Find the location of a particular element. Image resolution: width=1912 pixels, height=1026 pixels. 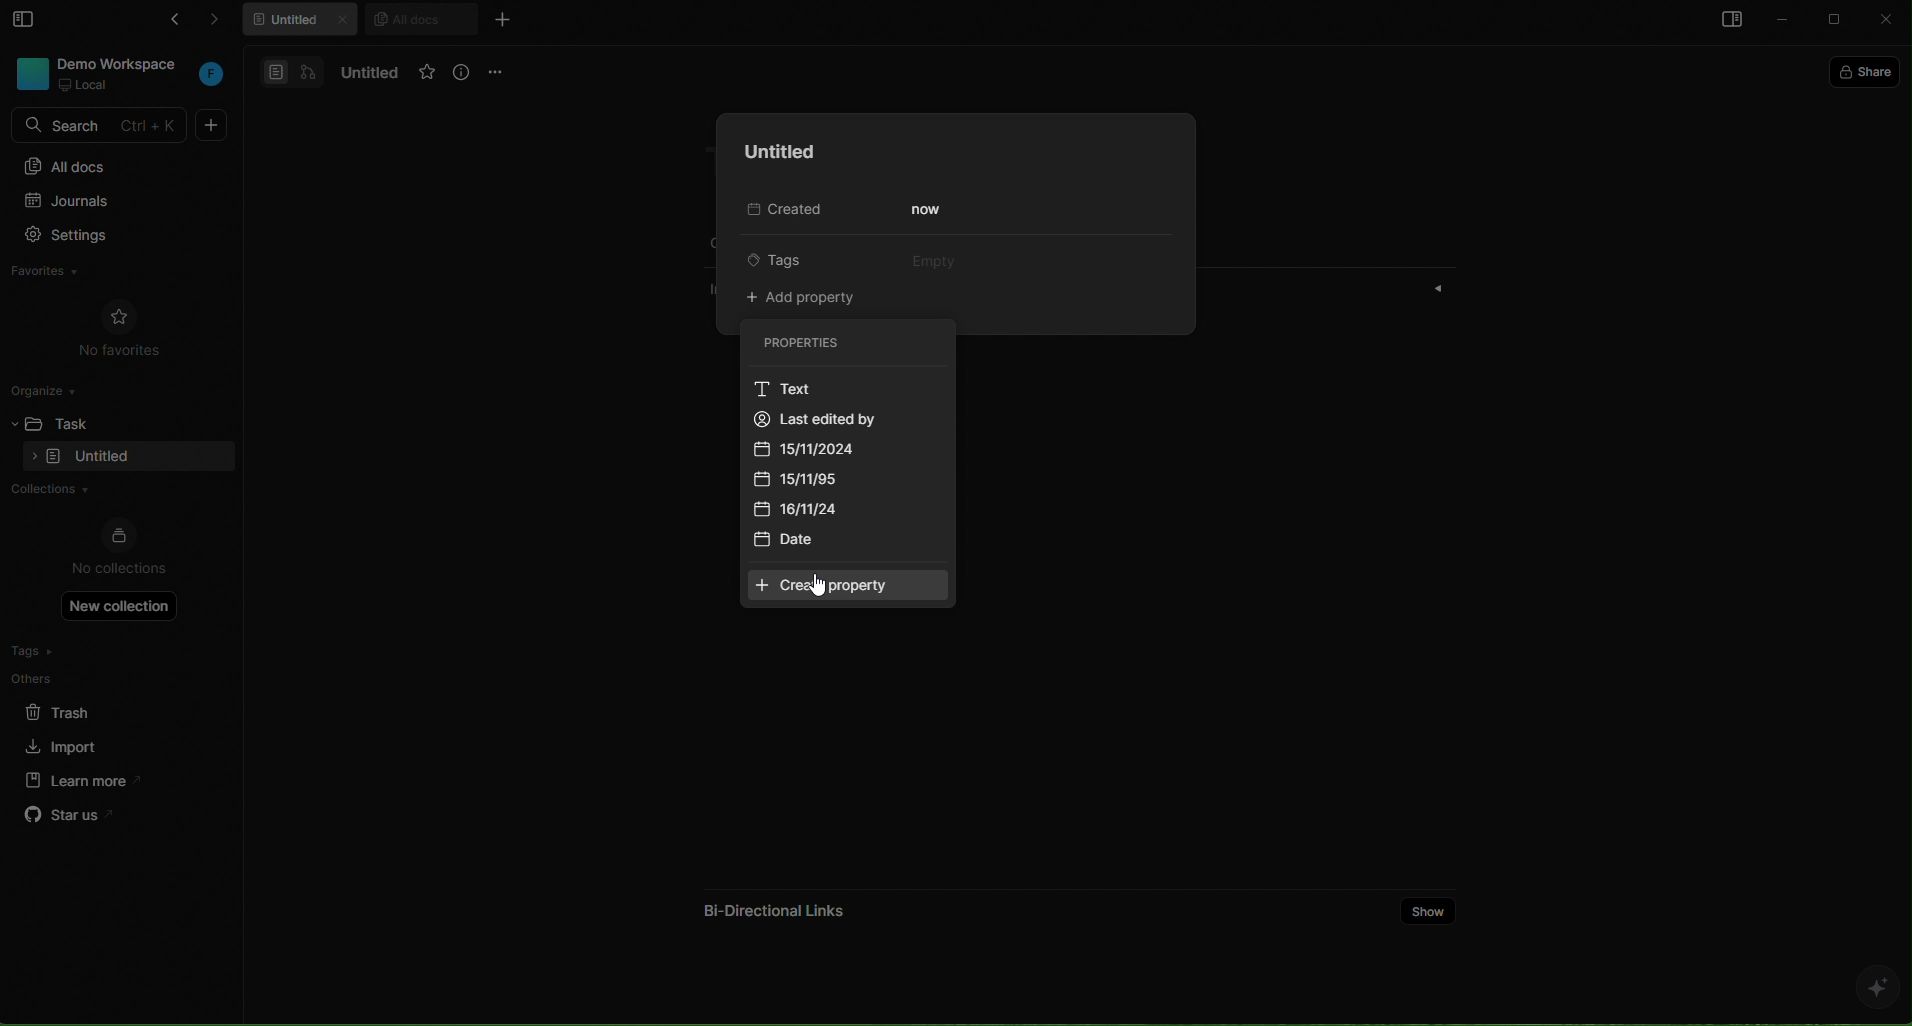

untitled is located at coordinates (365, 73).